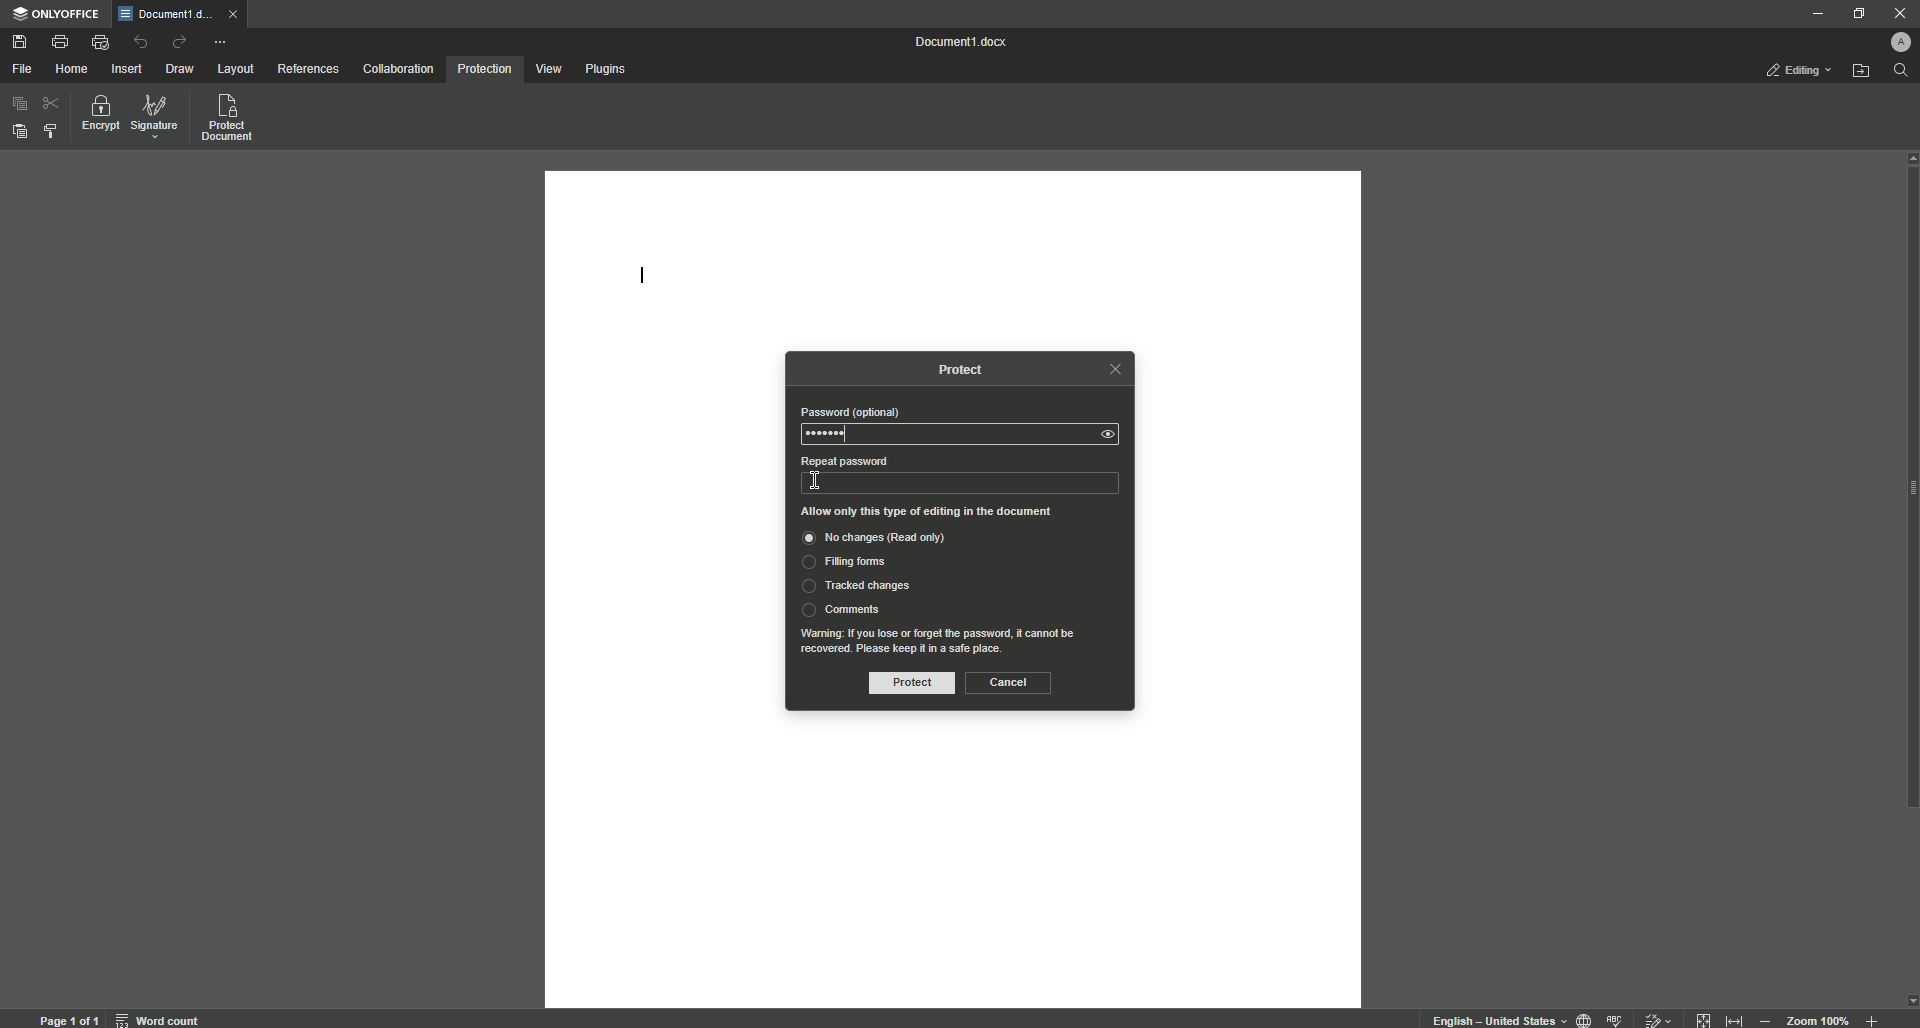 This screenshot has height=1028, width=1920. I want to click on References, so click(307, 68).